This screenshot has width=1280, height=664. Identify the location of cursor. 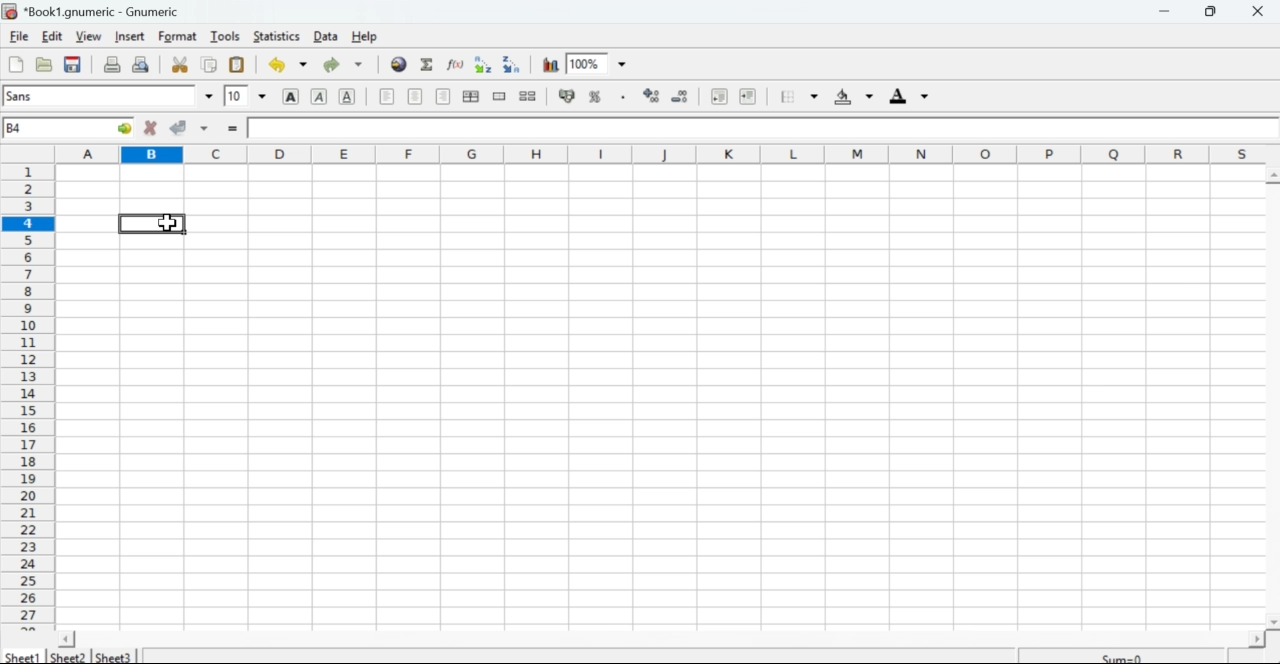
(167, 222).